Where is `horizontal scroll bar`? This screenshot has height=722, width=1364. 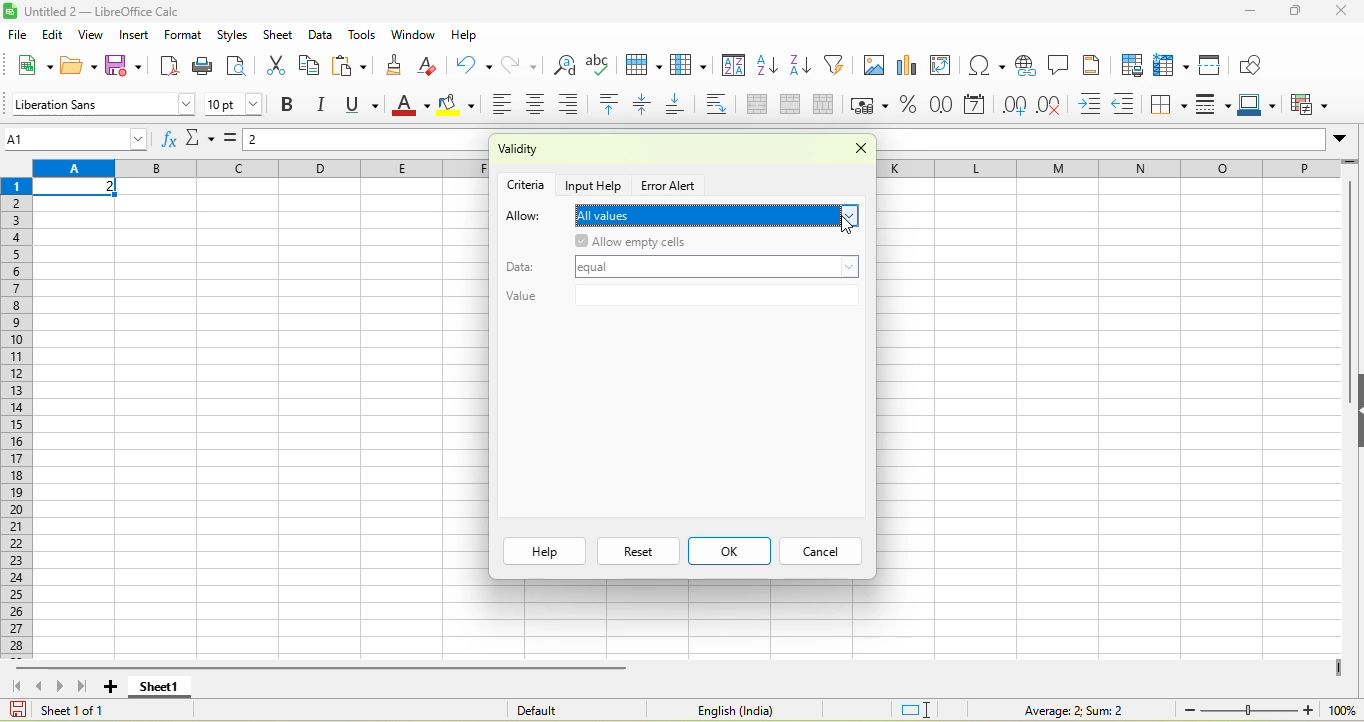 horizontal scroll bar is located at coordinates (324, 667).